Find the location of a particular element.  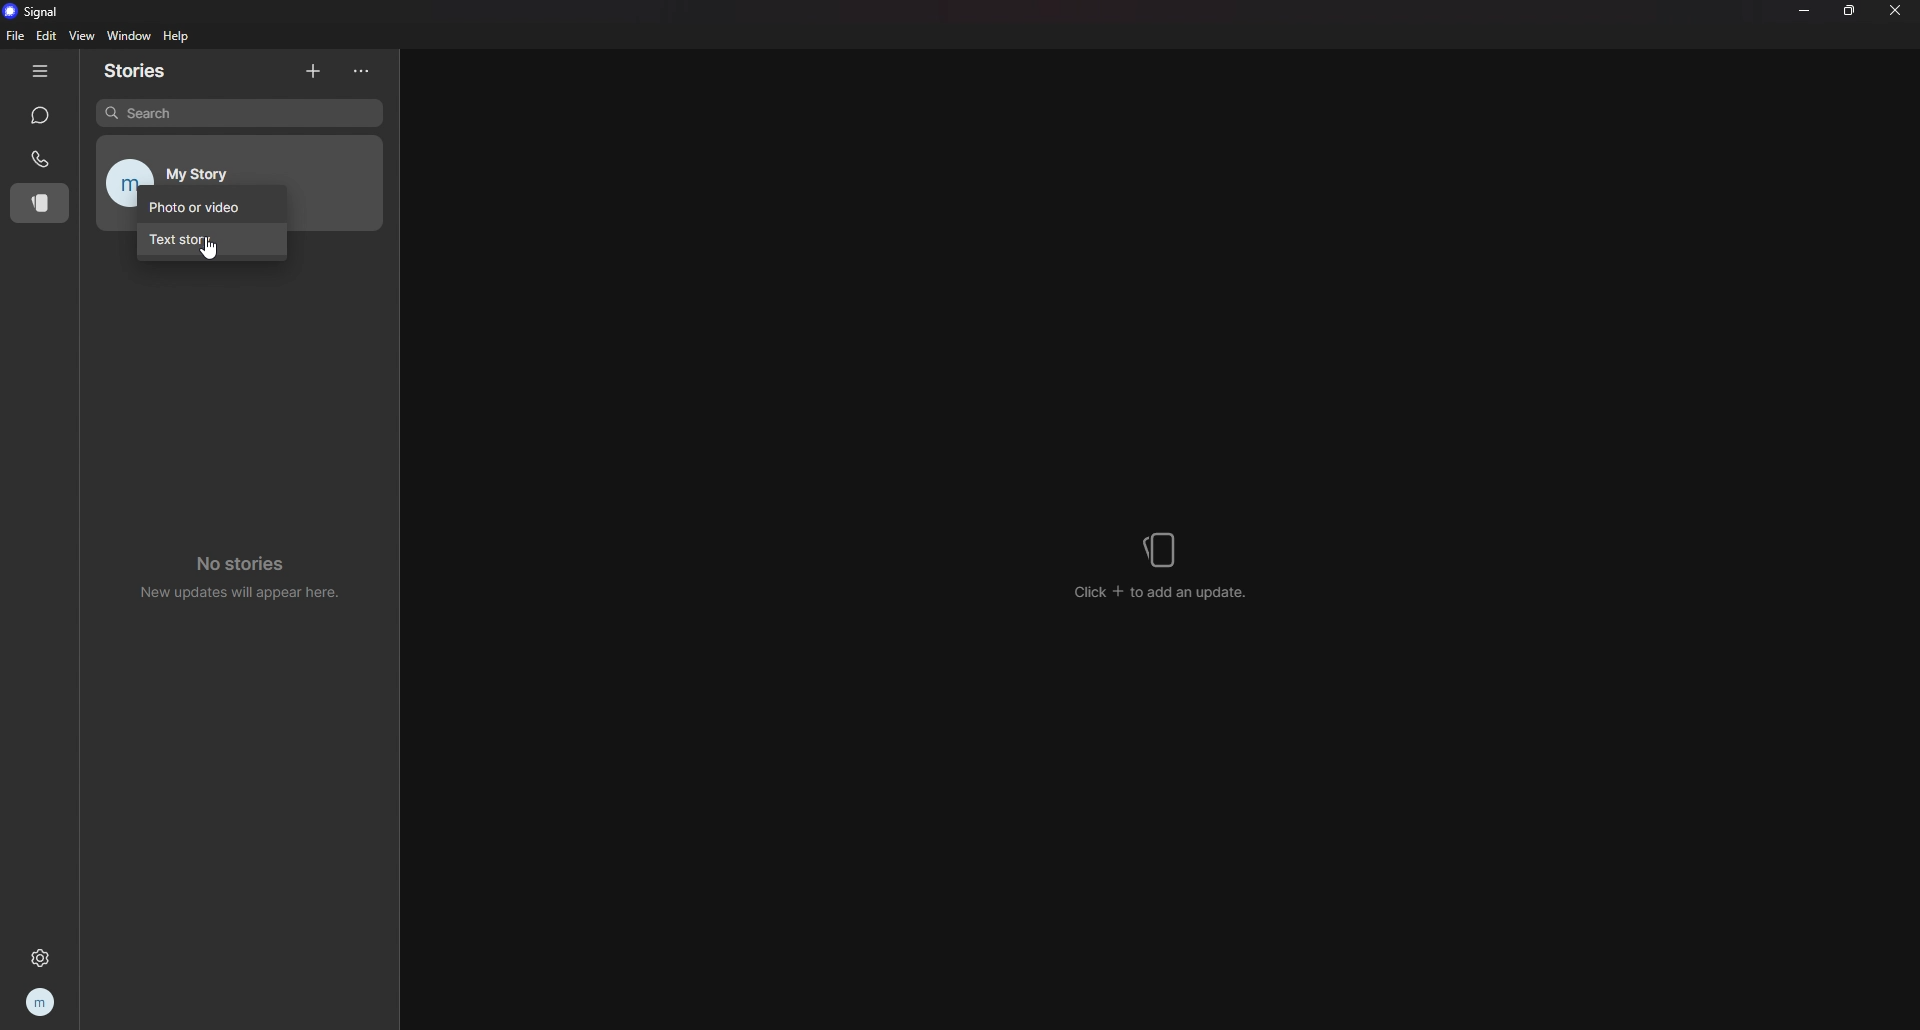

photo or video is located at coordinates (211, 204).